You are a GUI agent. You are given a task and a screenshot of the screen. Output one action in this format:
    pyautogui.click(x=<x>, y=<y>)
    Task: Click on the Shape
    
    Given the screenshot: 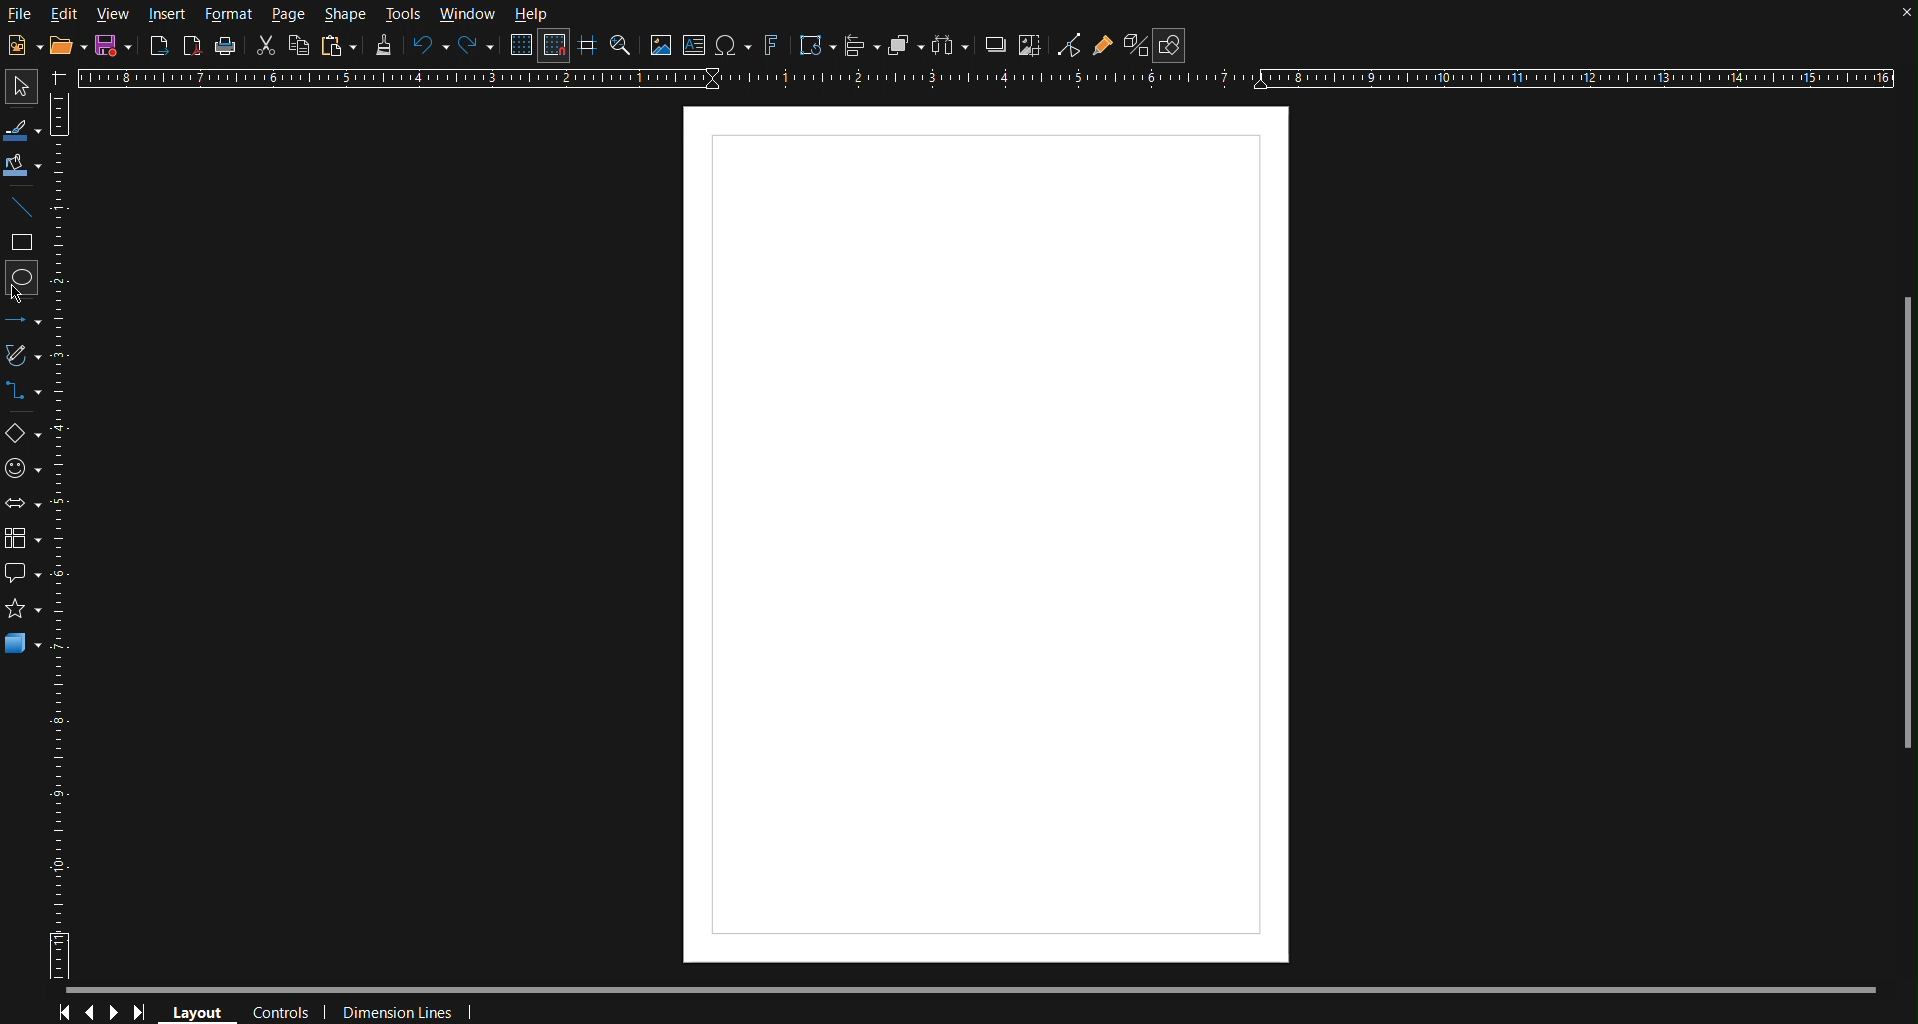 What is the action you would take?
    pyautogui.click(x=345, y=15)
    